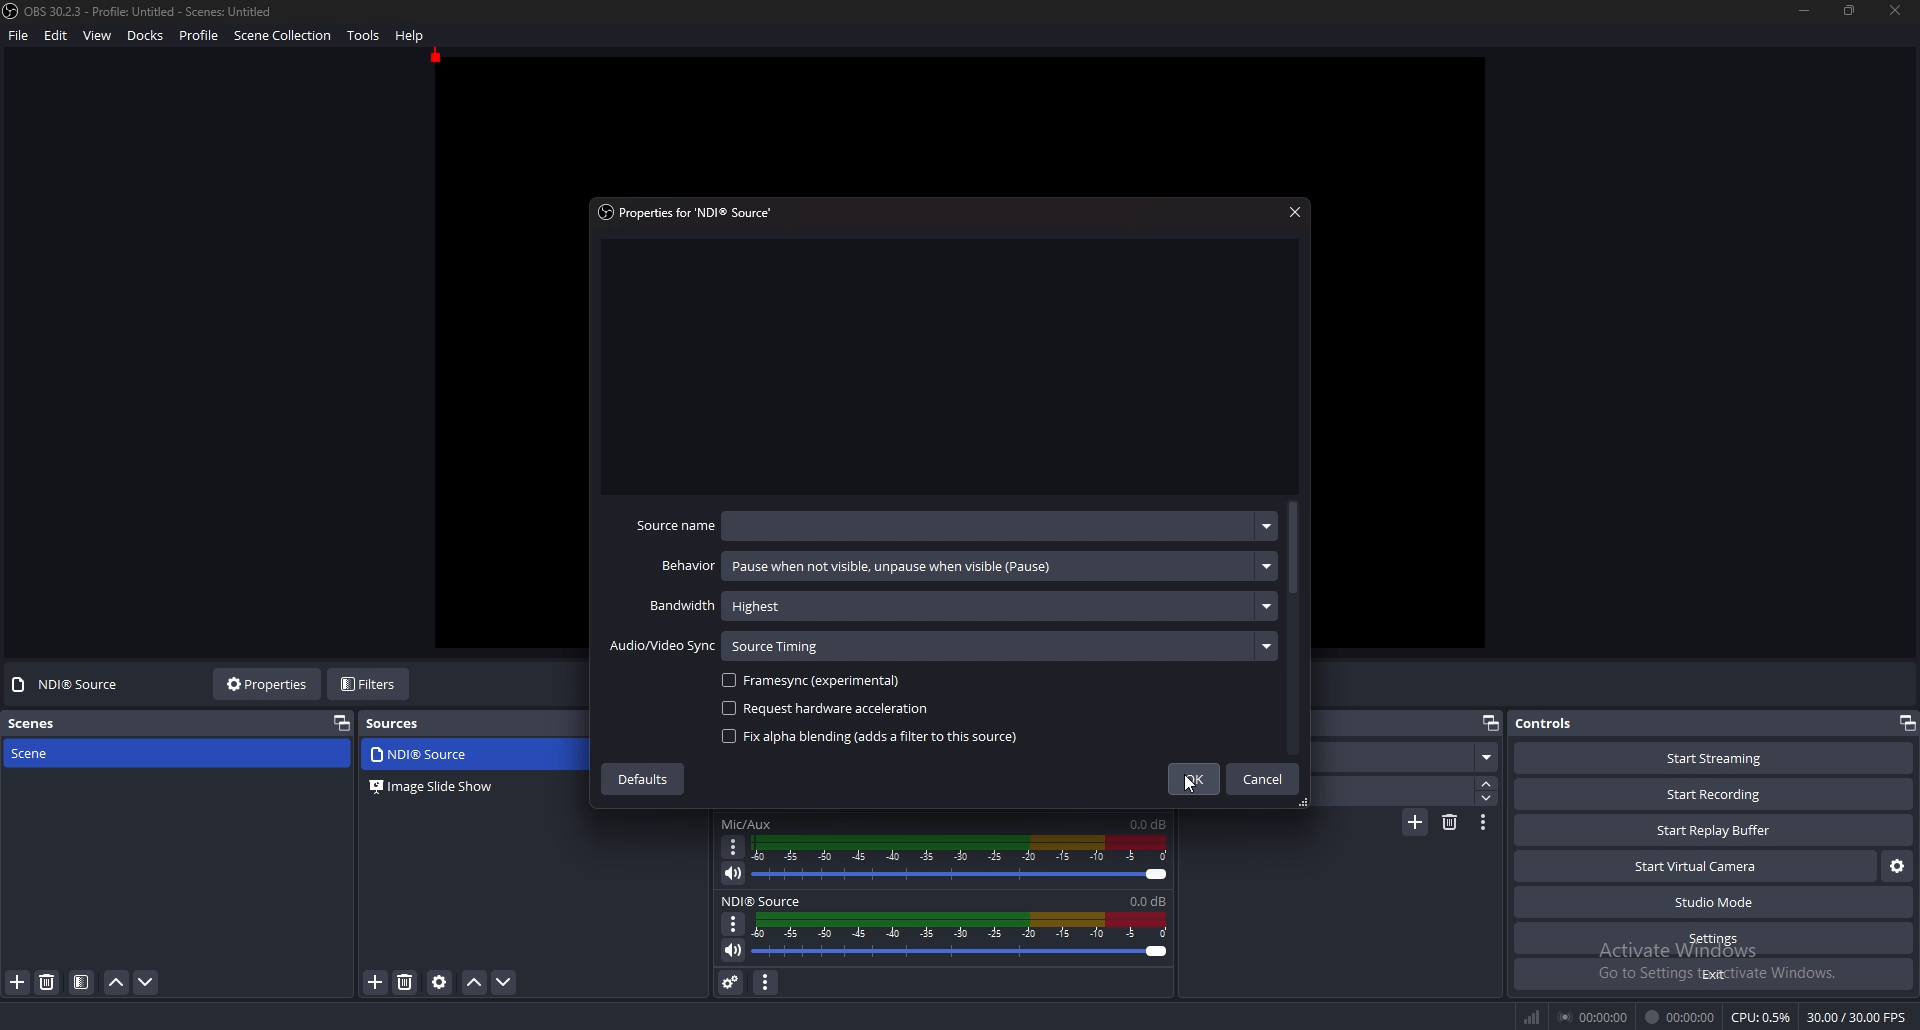 This screenshot has height=1030, width=1920. I want to click on defaults, so click(647, 780).